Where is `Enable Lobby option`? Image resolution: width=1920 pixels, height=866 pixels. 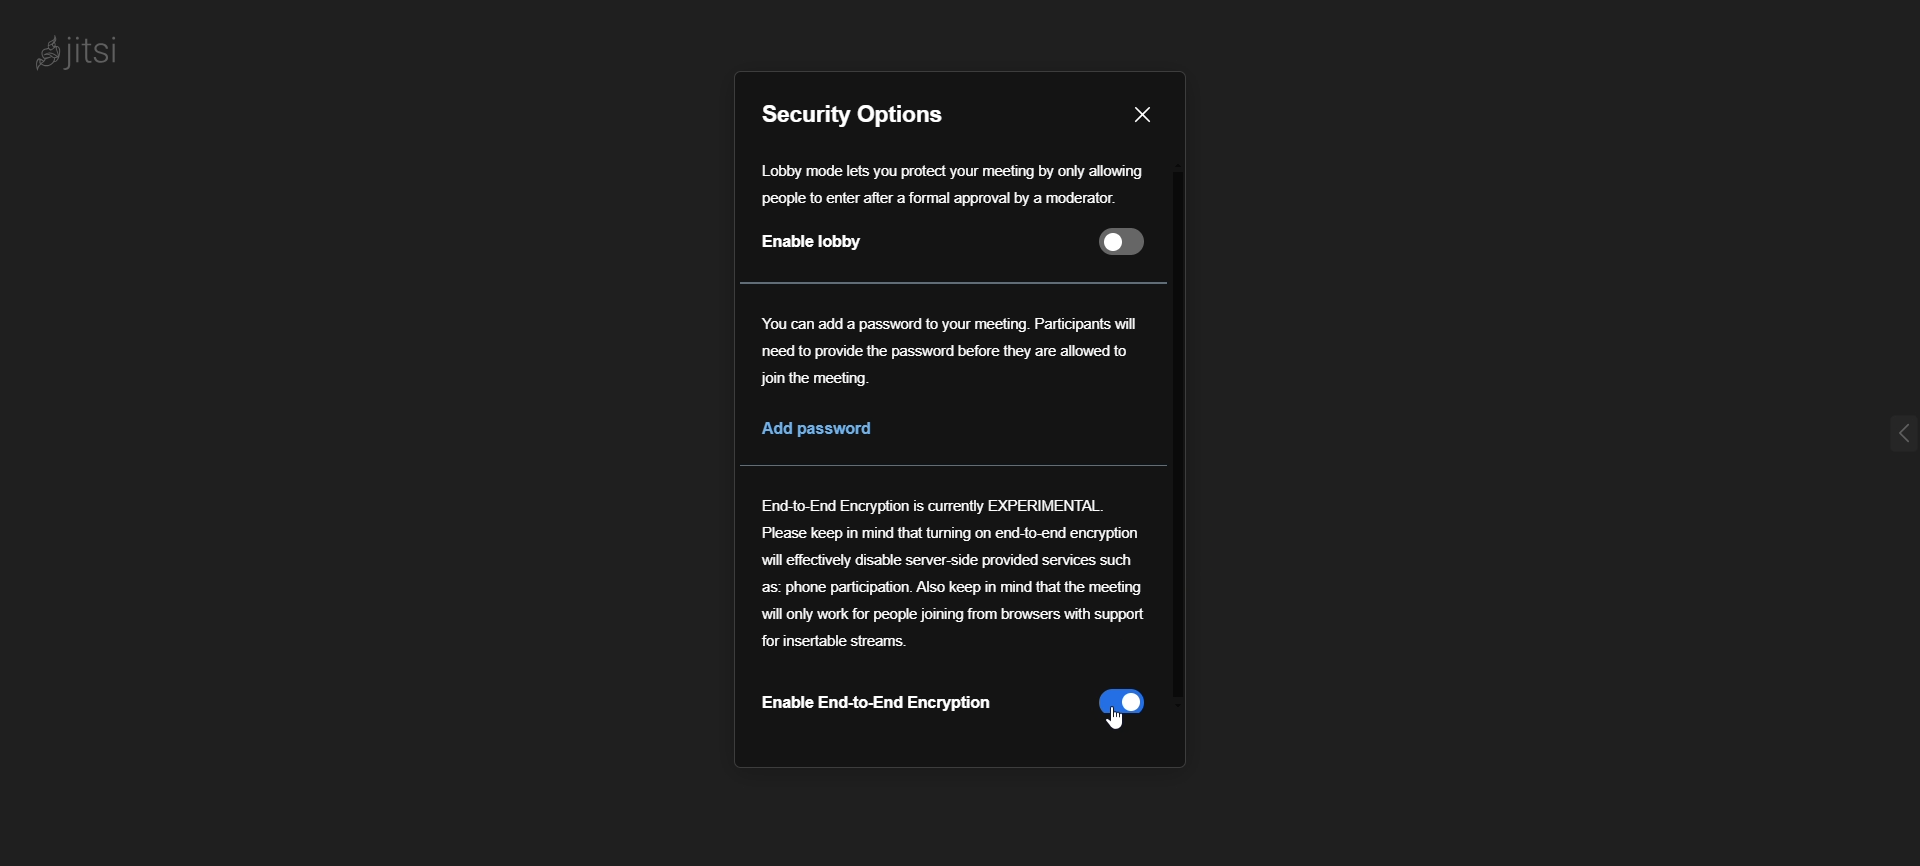 Enable Lobby option is located at coordinates (958, 246).